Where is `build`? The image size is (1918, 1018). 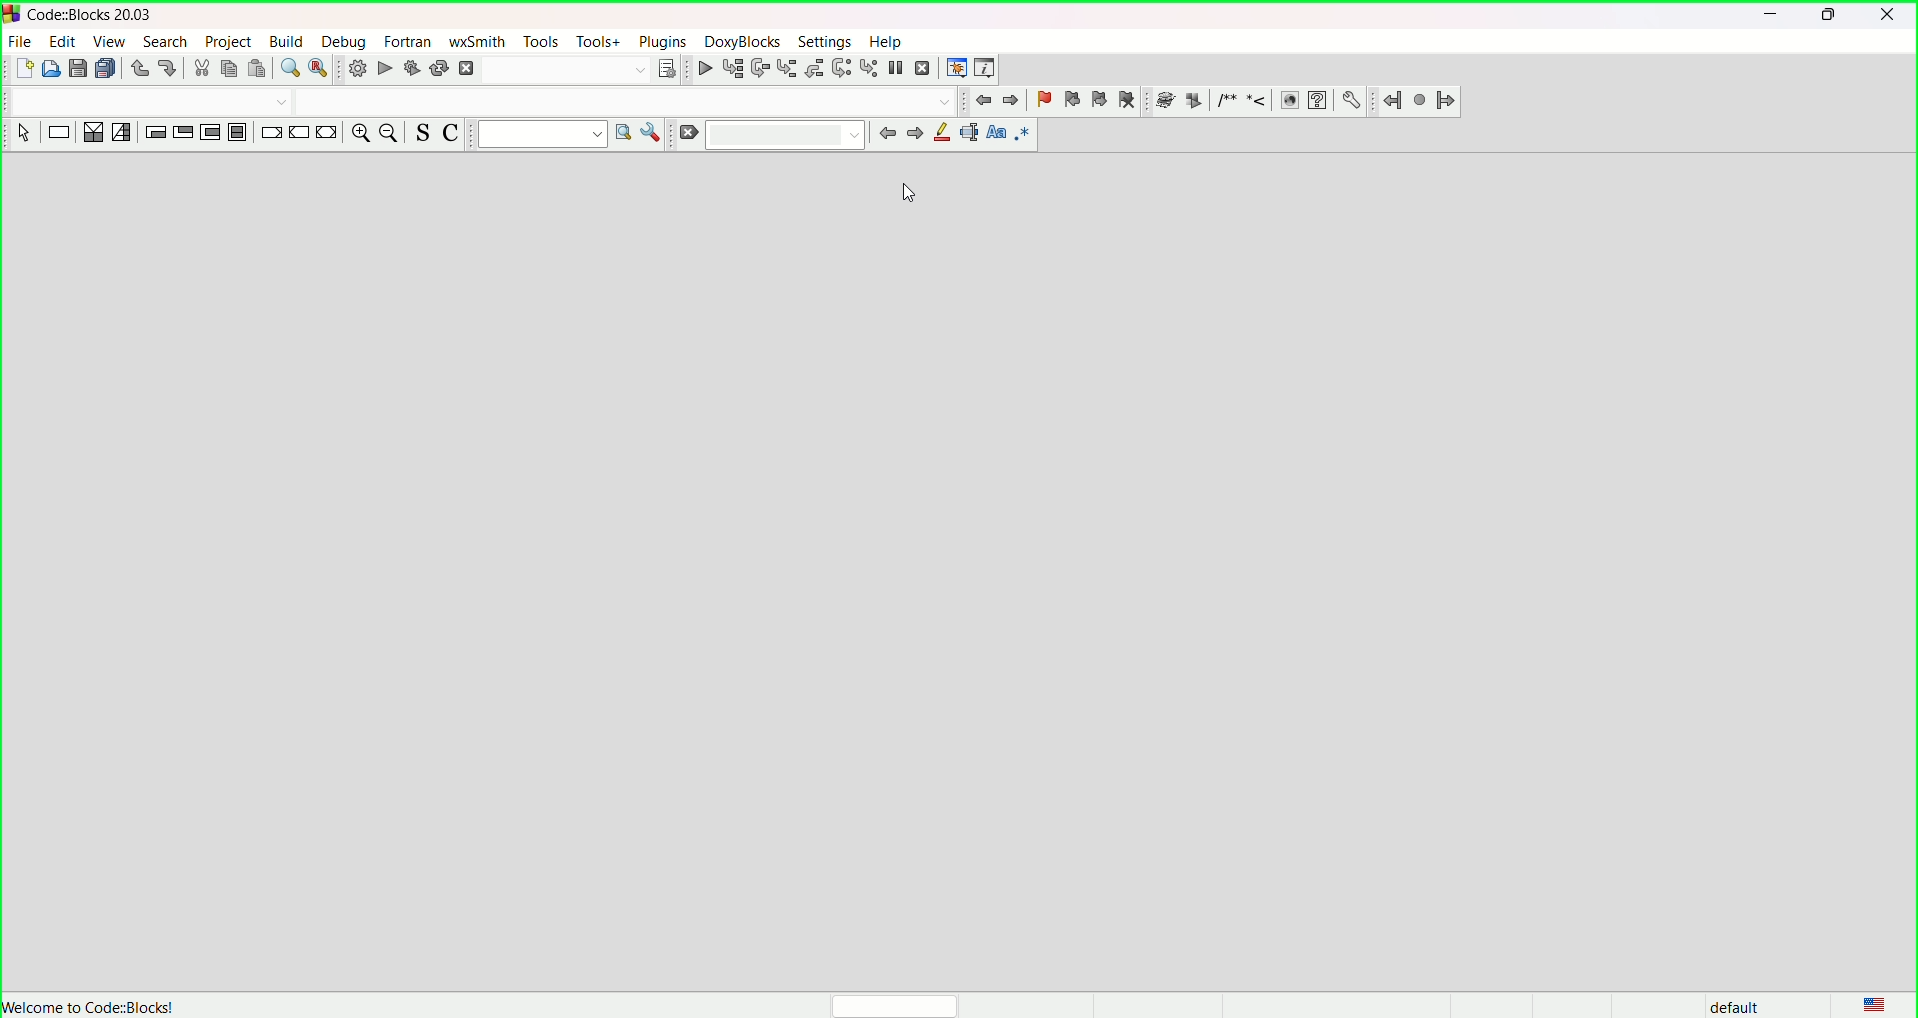 build is located at coordinates (288, 40).